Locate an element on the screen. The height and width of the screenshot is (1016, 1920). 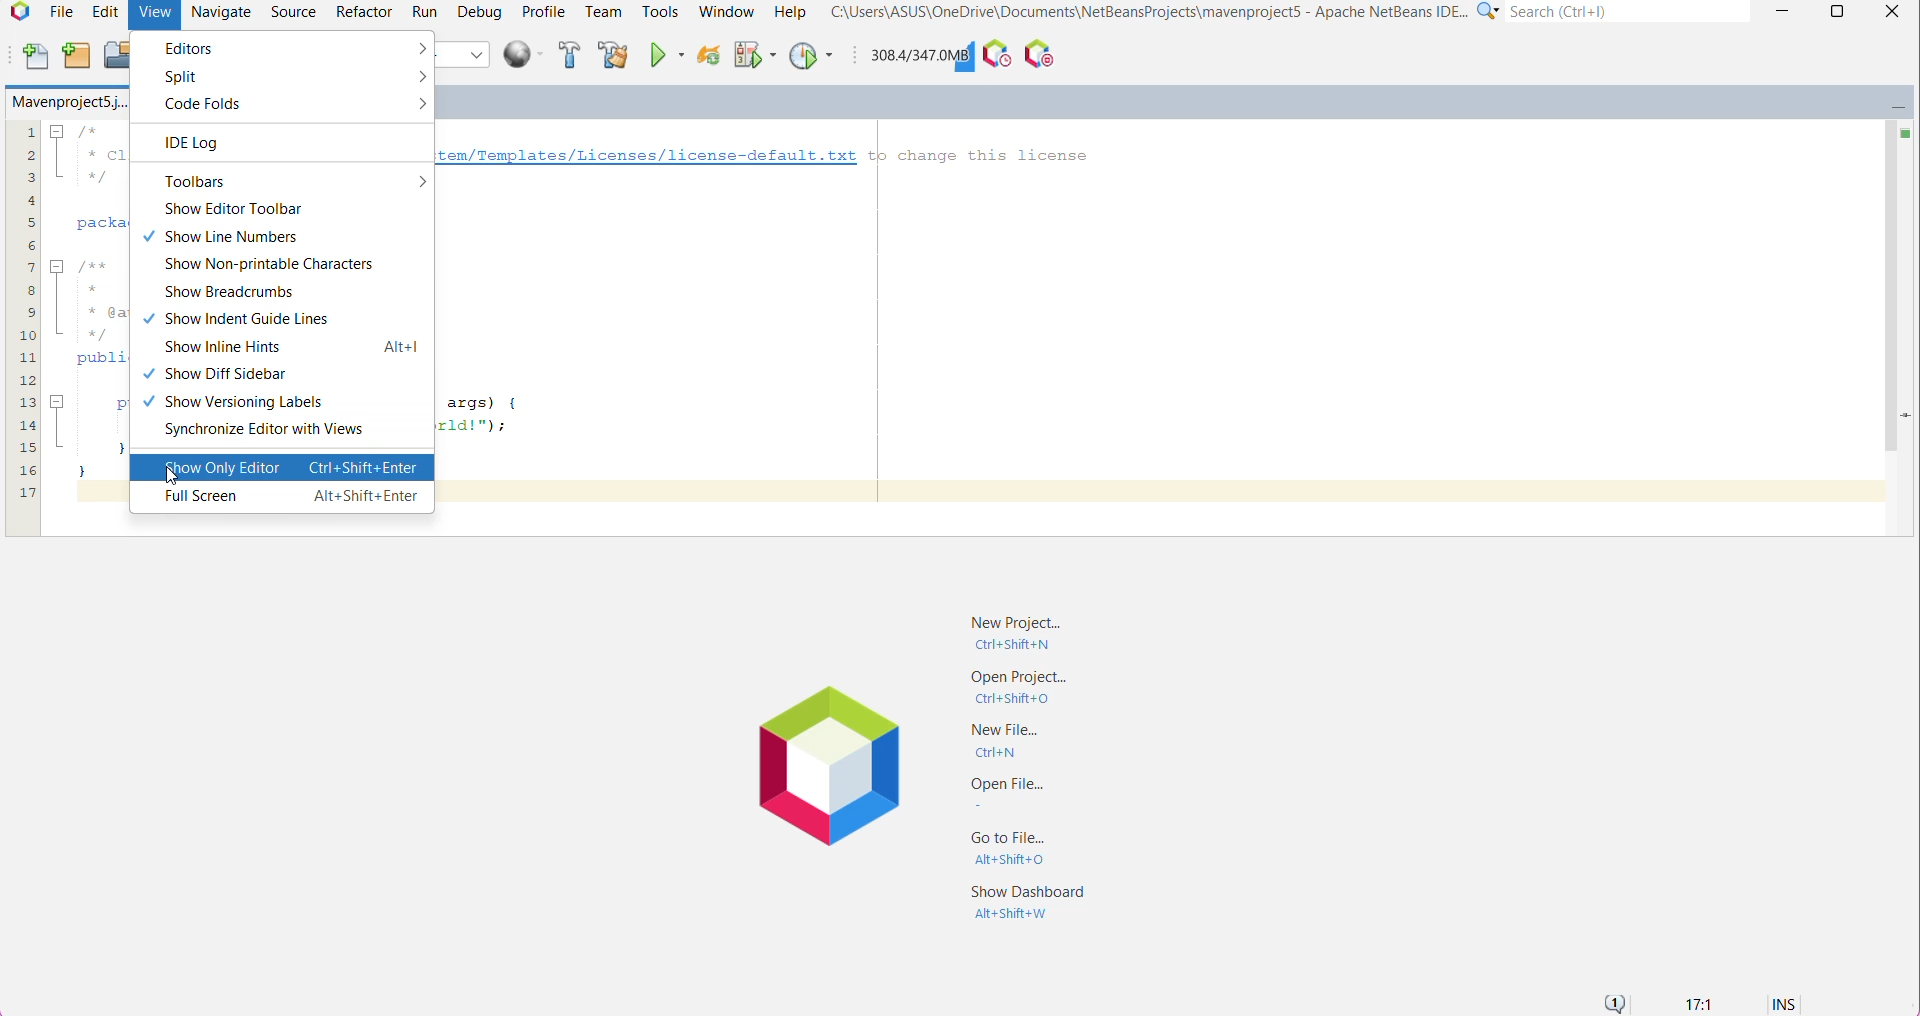
Team is located at coordinates (604, 12).